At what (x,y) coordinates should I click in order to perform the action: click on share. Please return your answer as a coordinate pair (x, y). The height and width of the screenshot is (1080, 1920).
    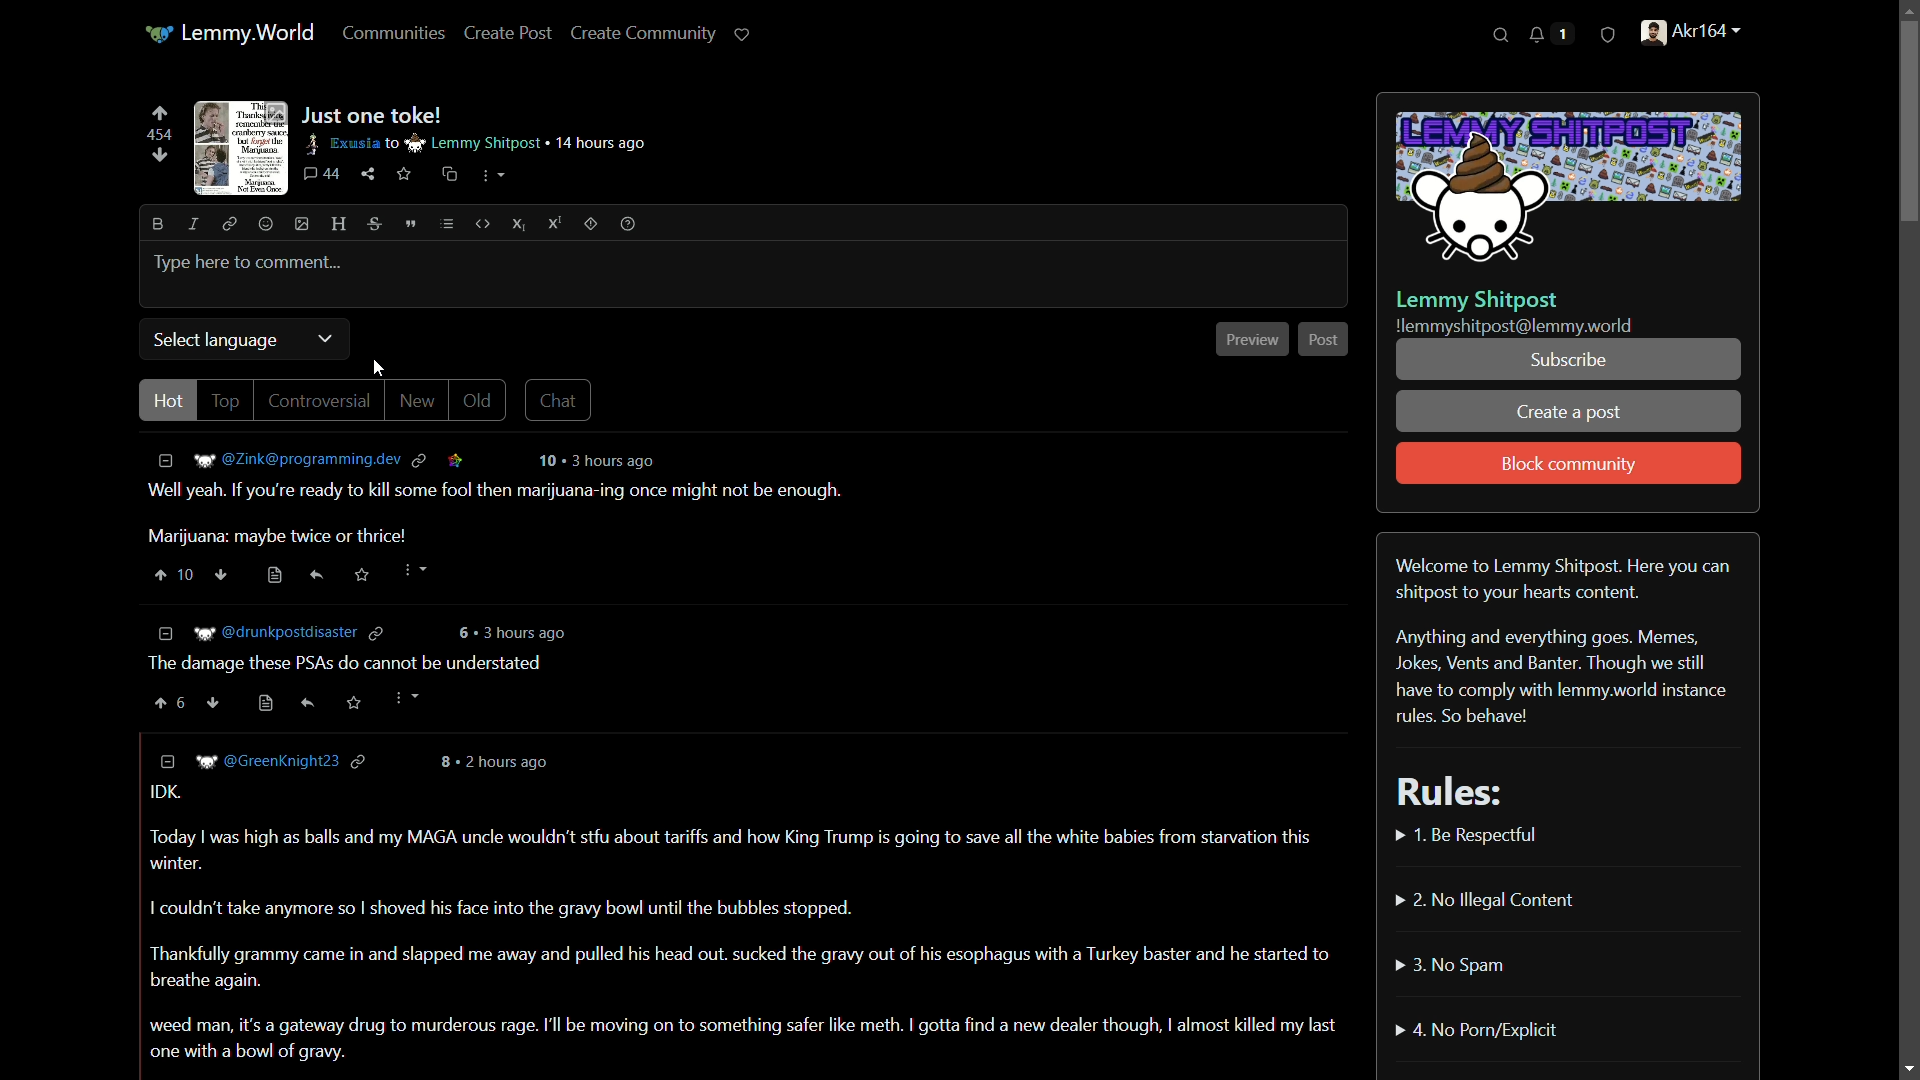
    Looking at the image, I should click on (369, 174).